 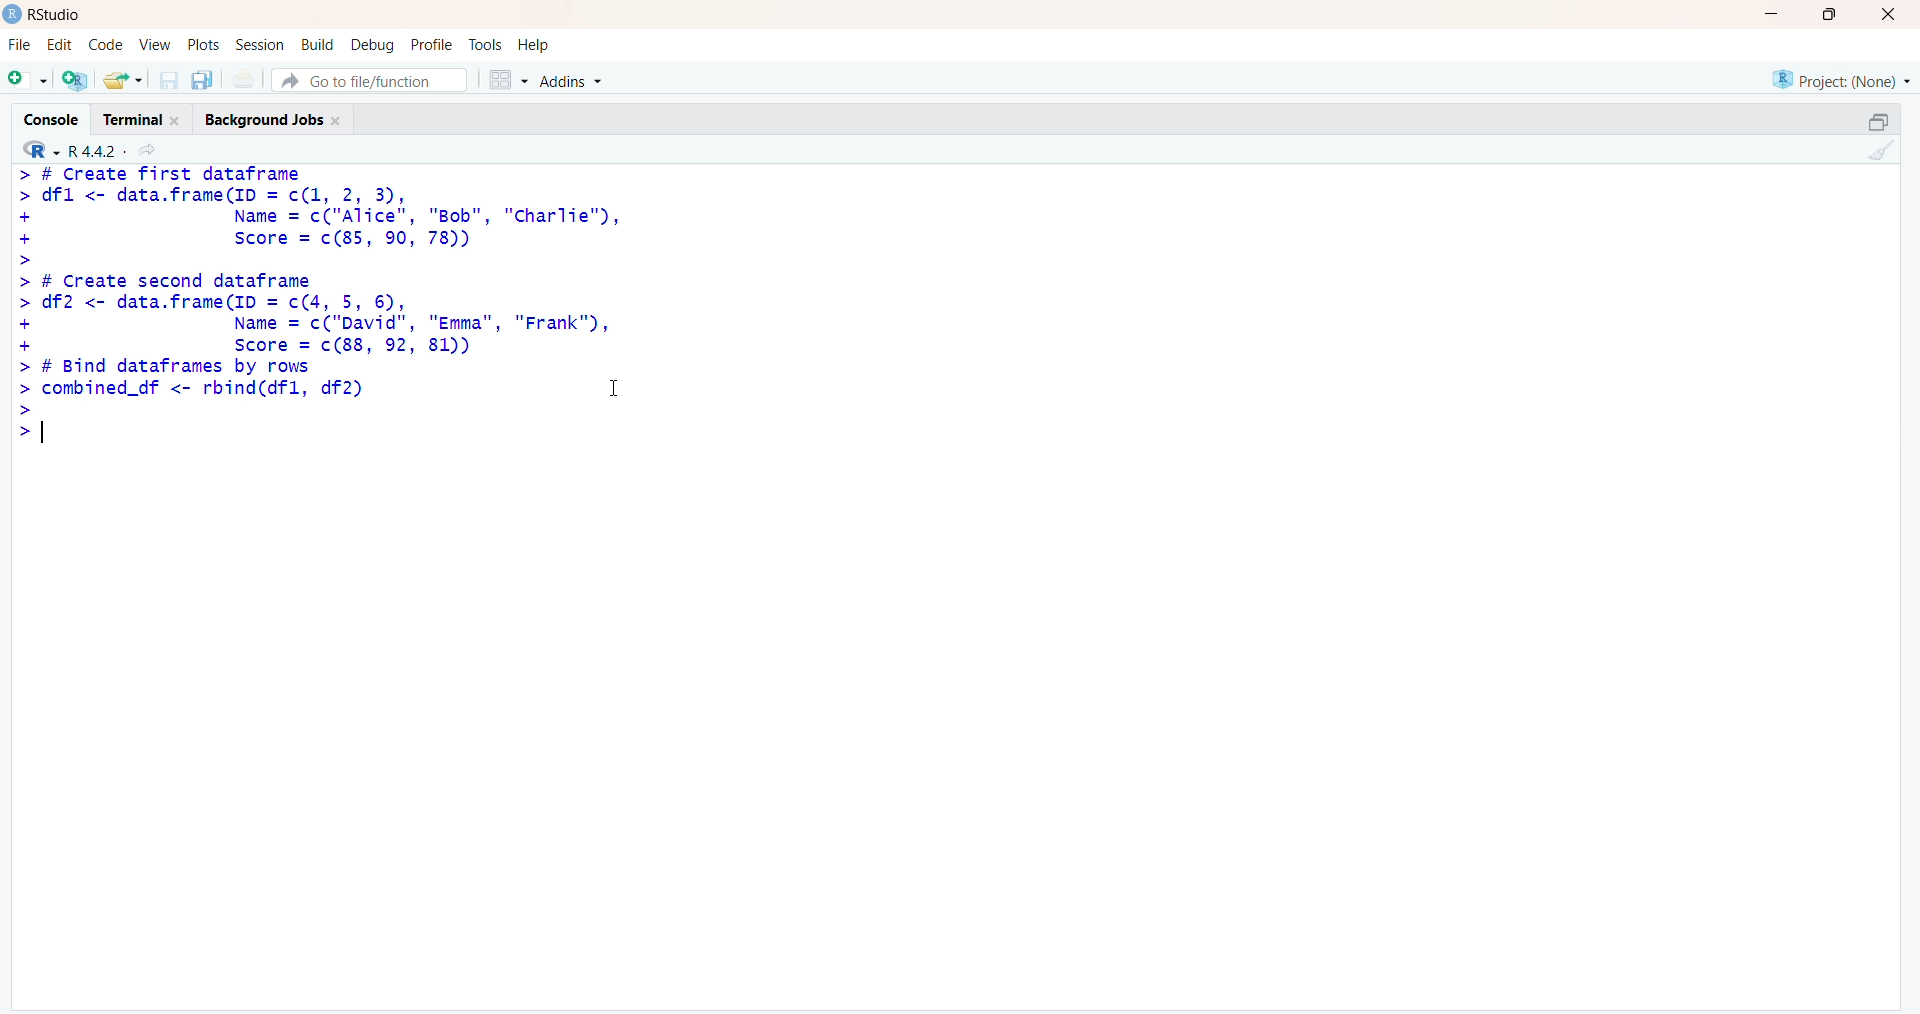 I want to click on cursor, so click(x=617, y=386).